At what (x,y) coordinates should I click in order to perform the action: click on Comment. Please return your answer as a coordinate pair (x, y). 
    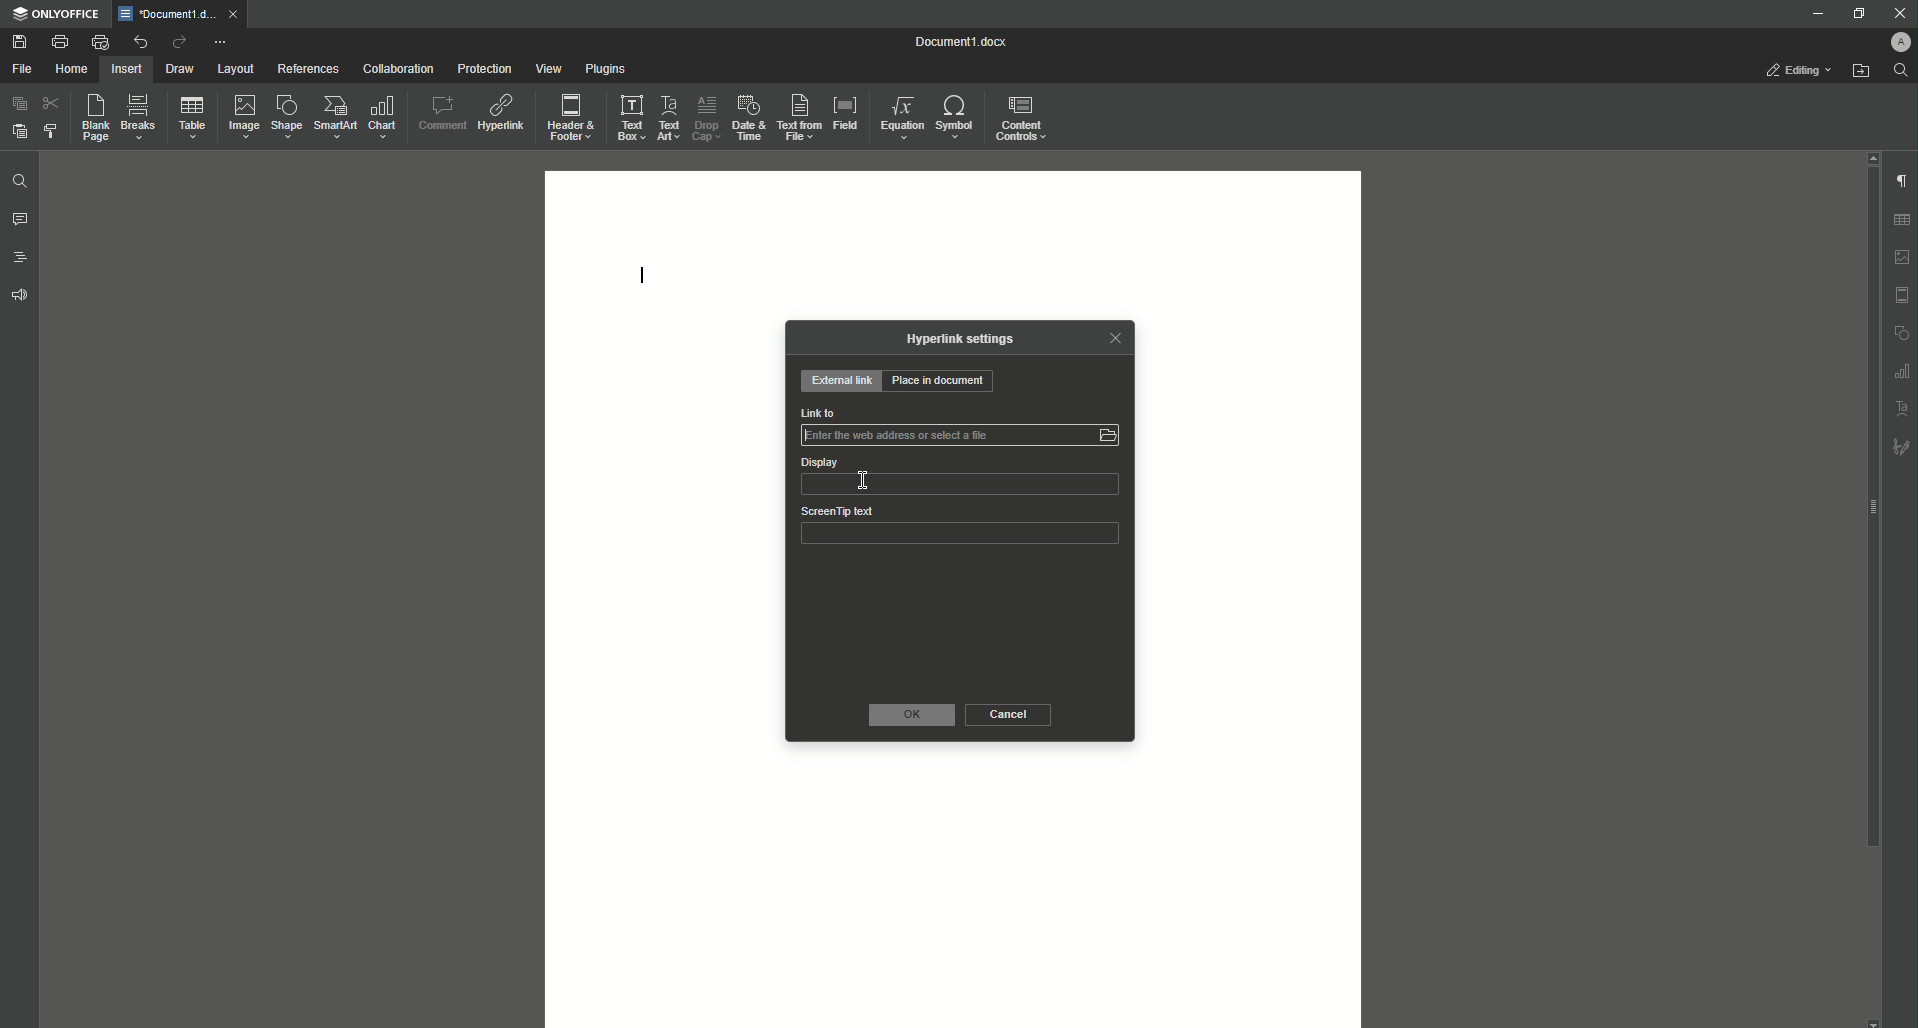
    Looking at the image, I should click on (439, 115).